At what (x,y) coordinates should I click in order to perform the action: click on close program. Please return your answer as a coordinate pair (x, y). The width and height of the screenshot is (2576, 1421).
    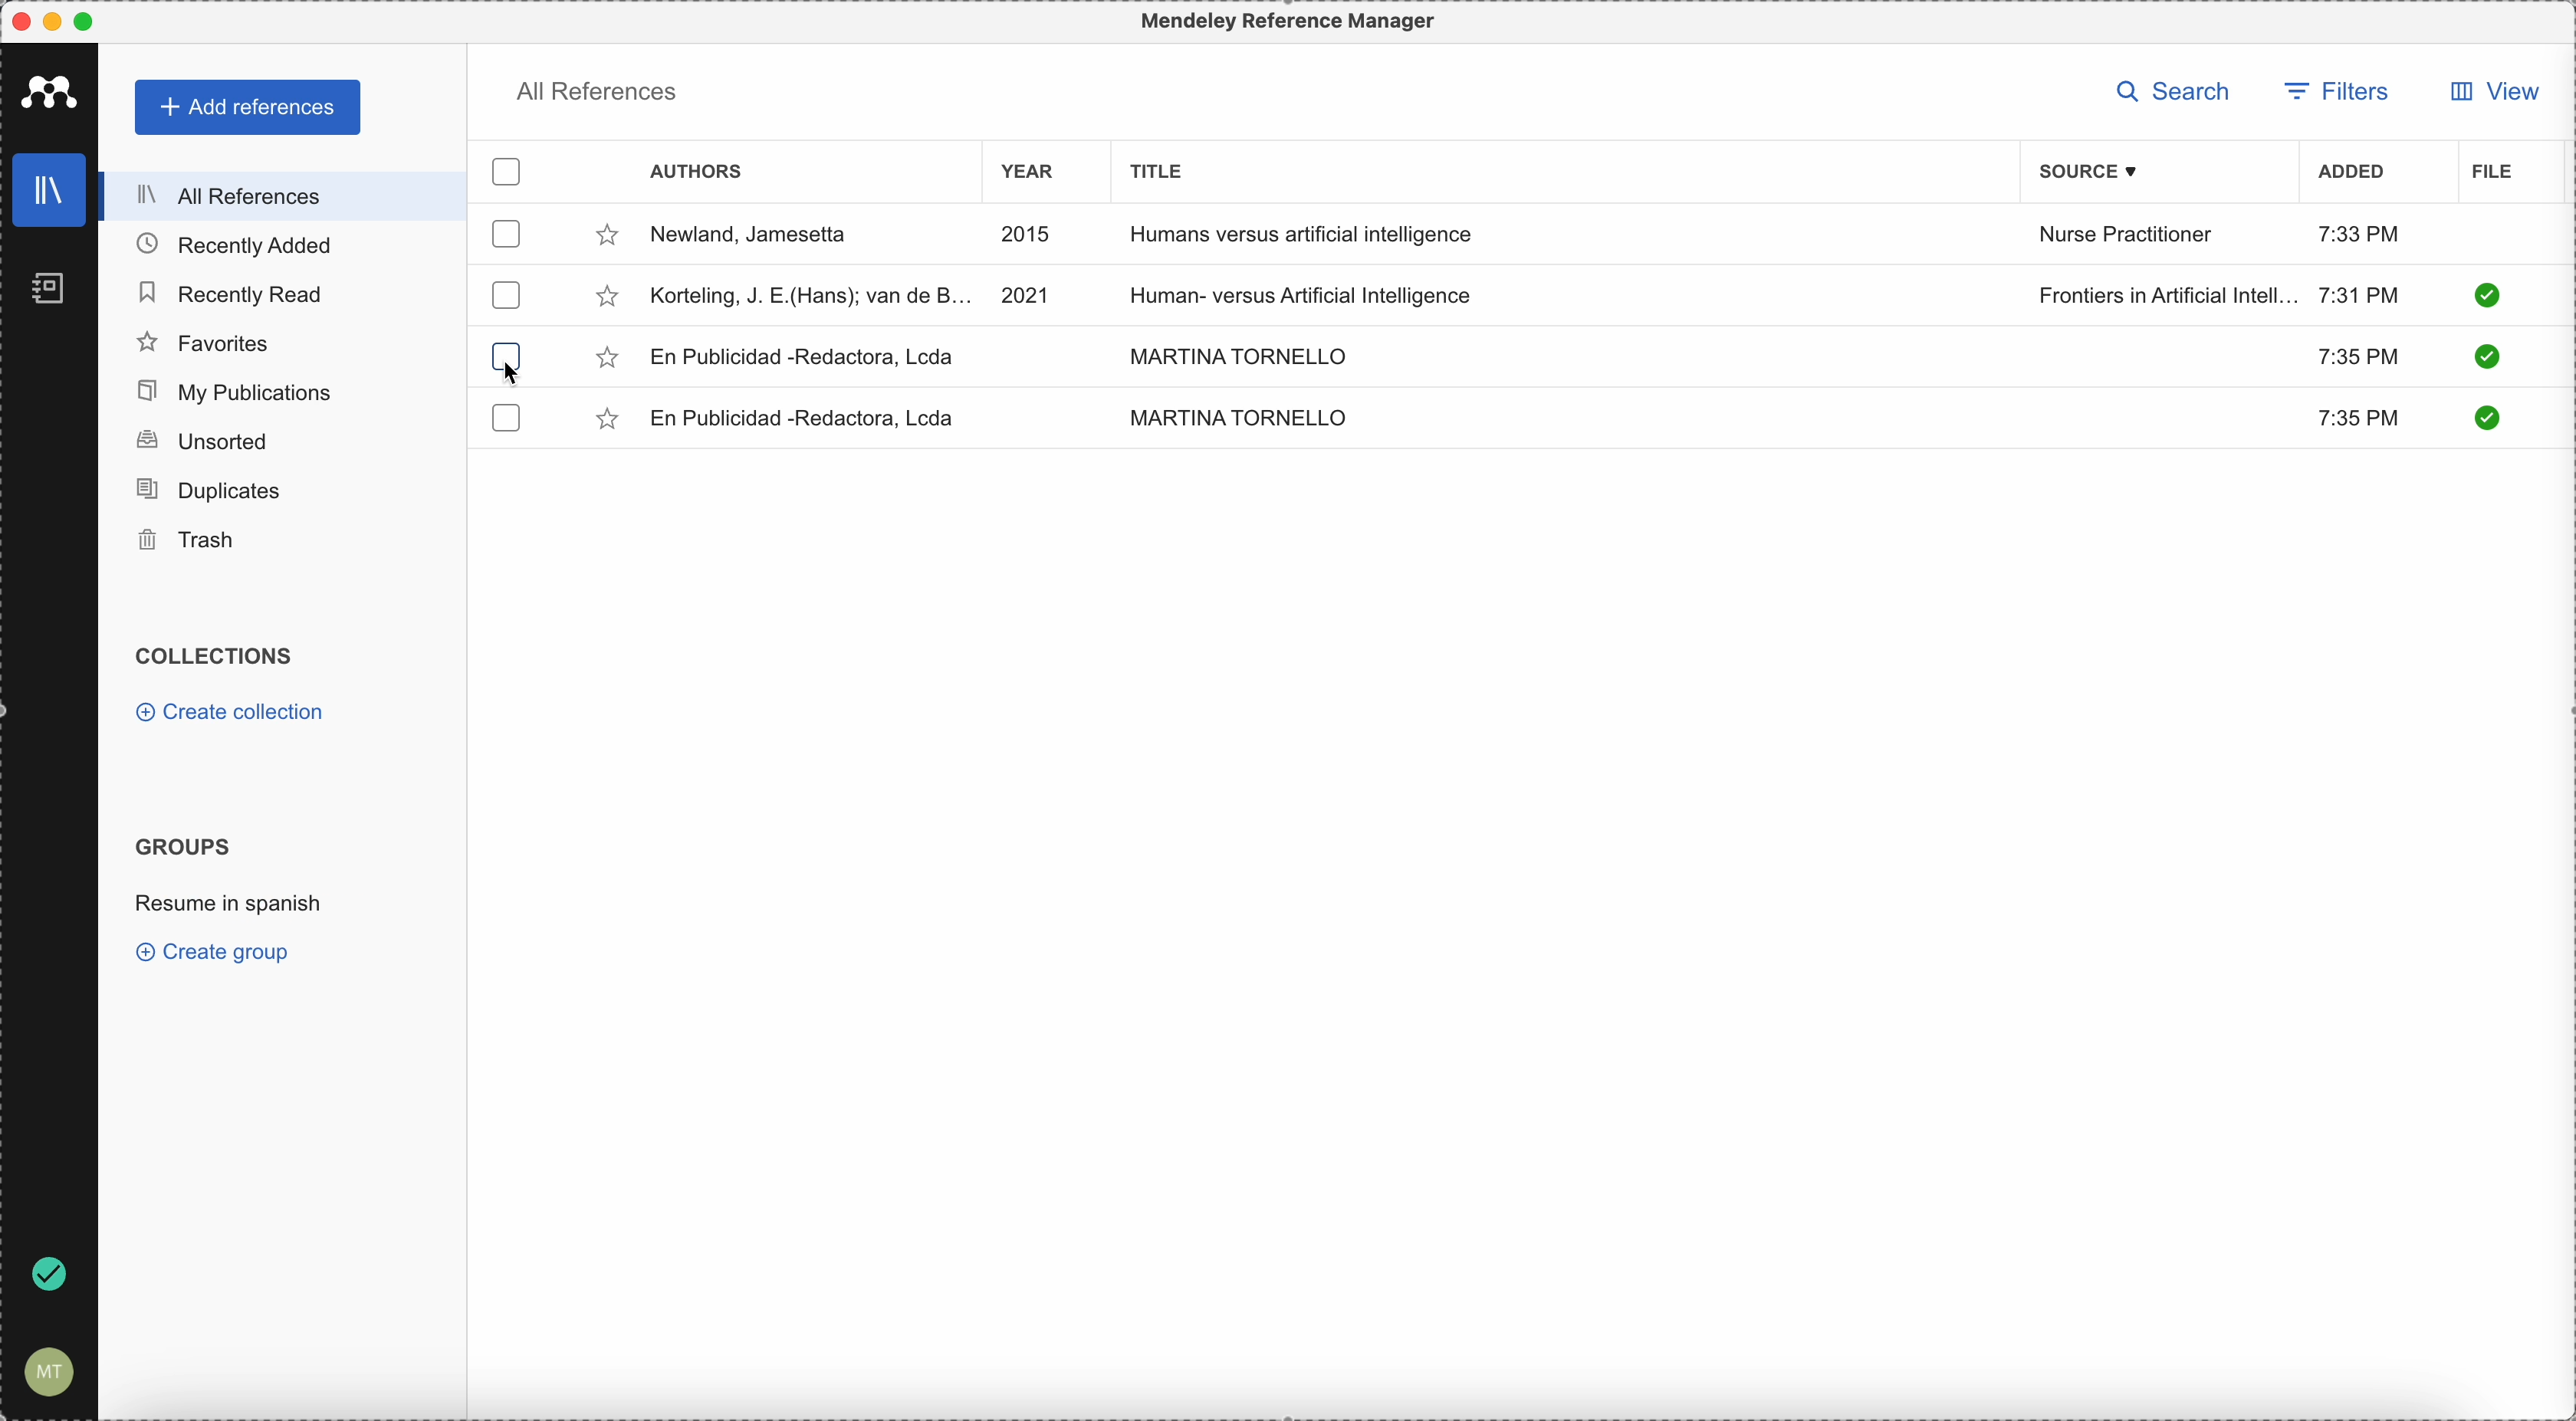
    Looking at the image, I should click on (21, 22).